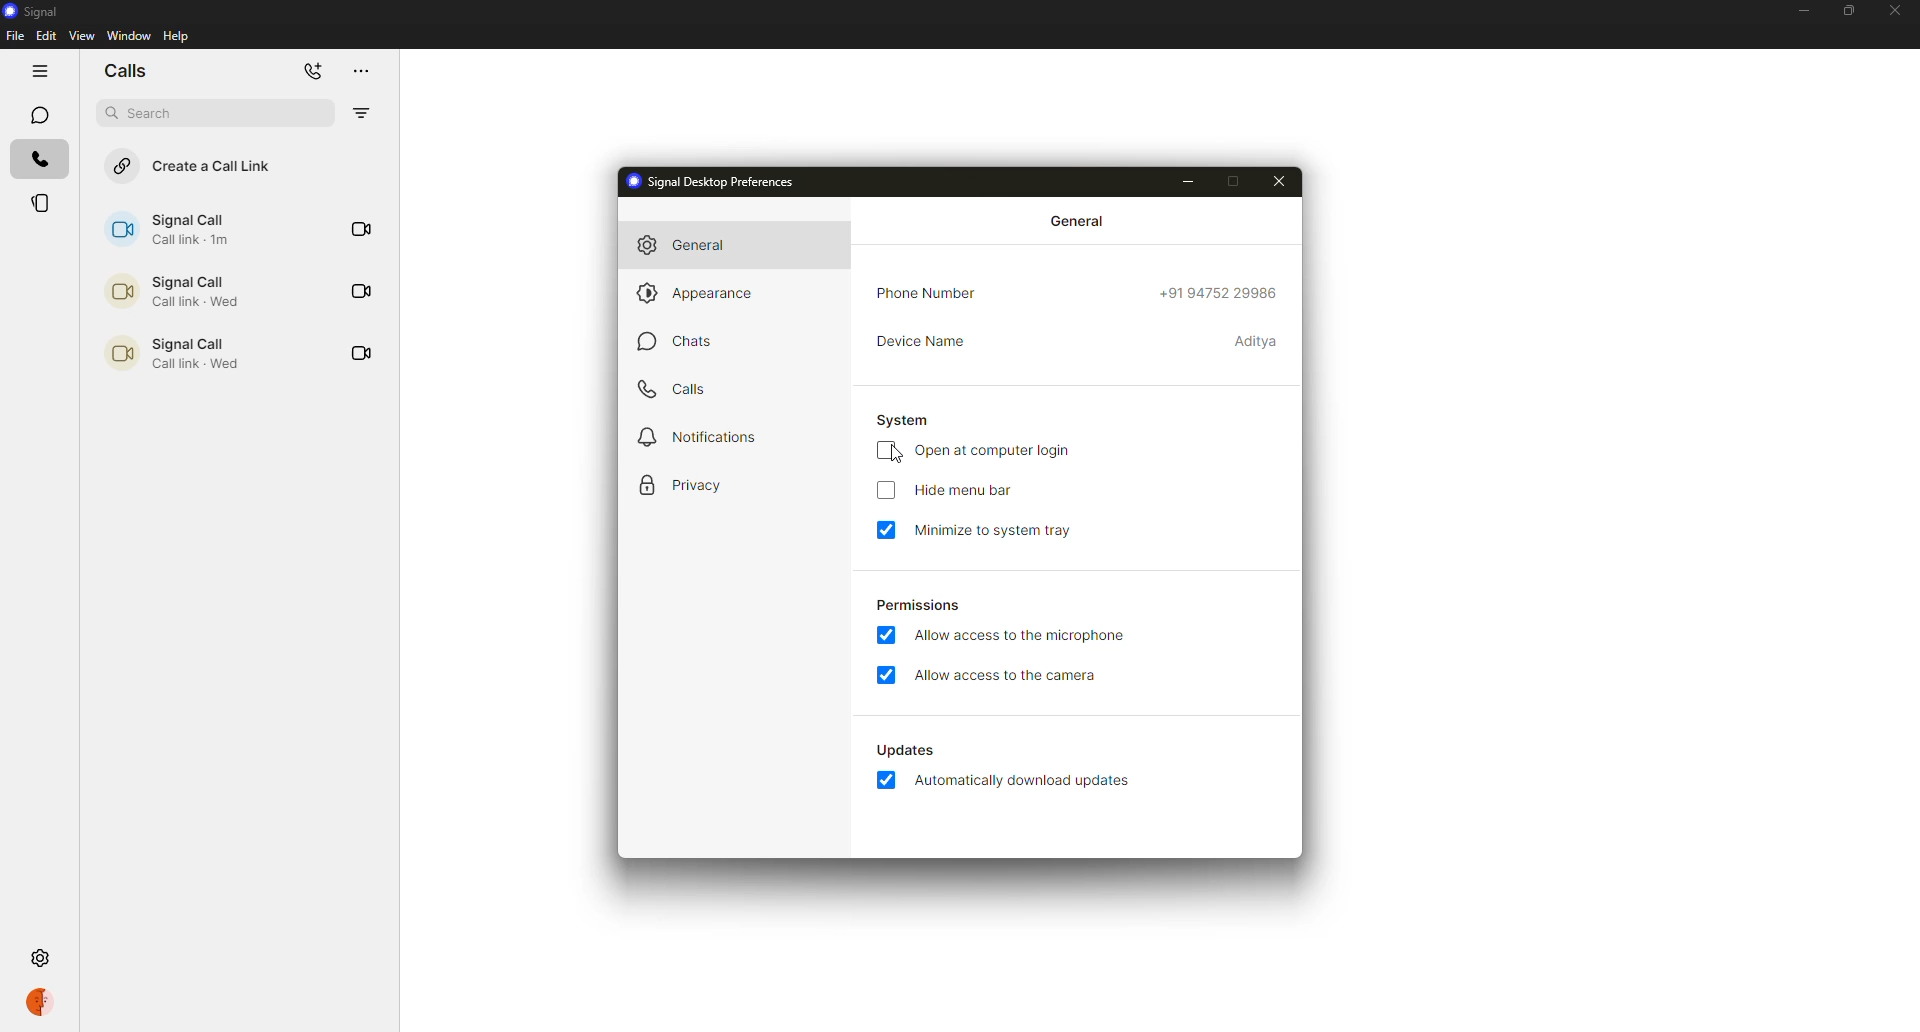  I want to click on enabled, so click(888, 782).